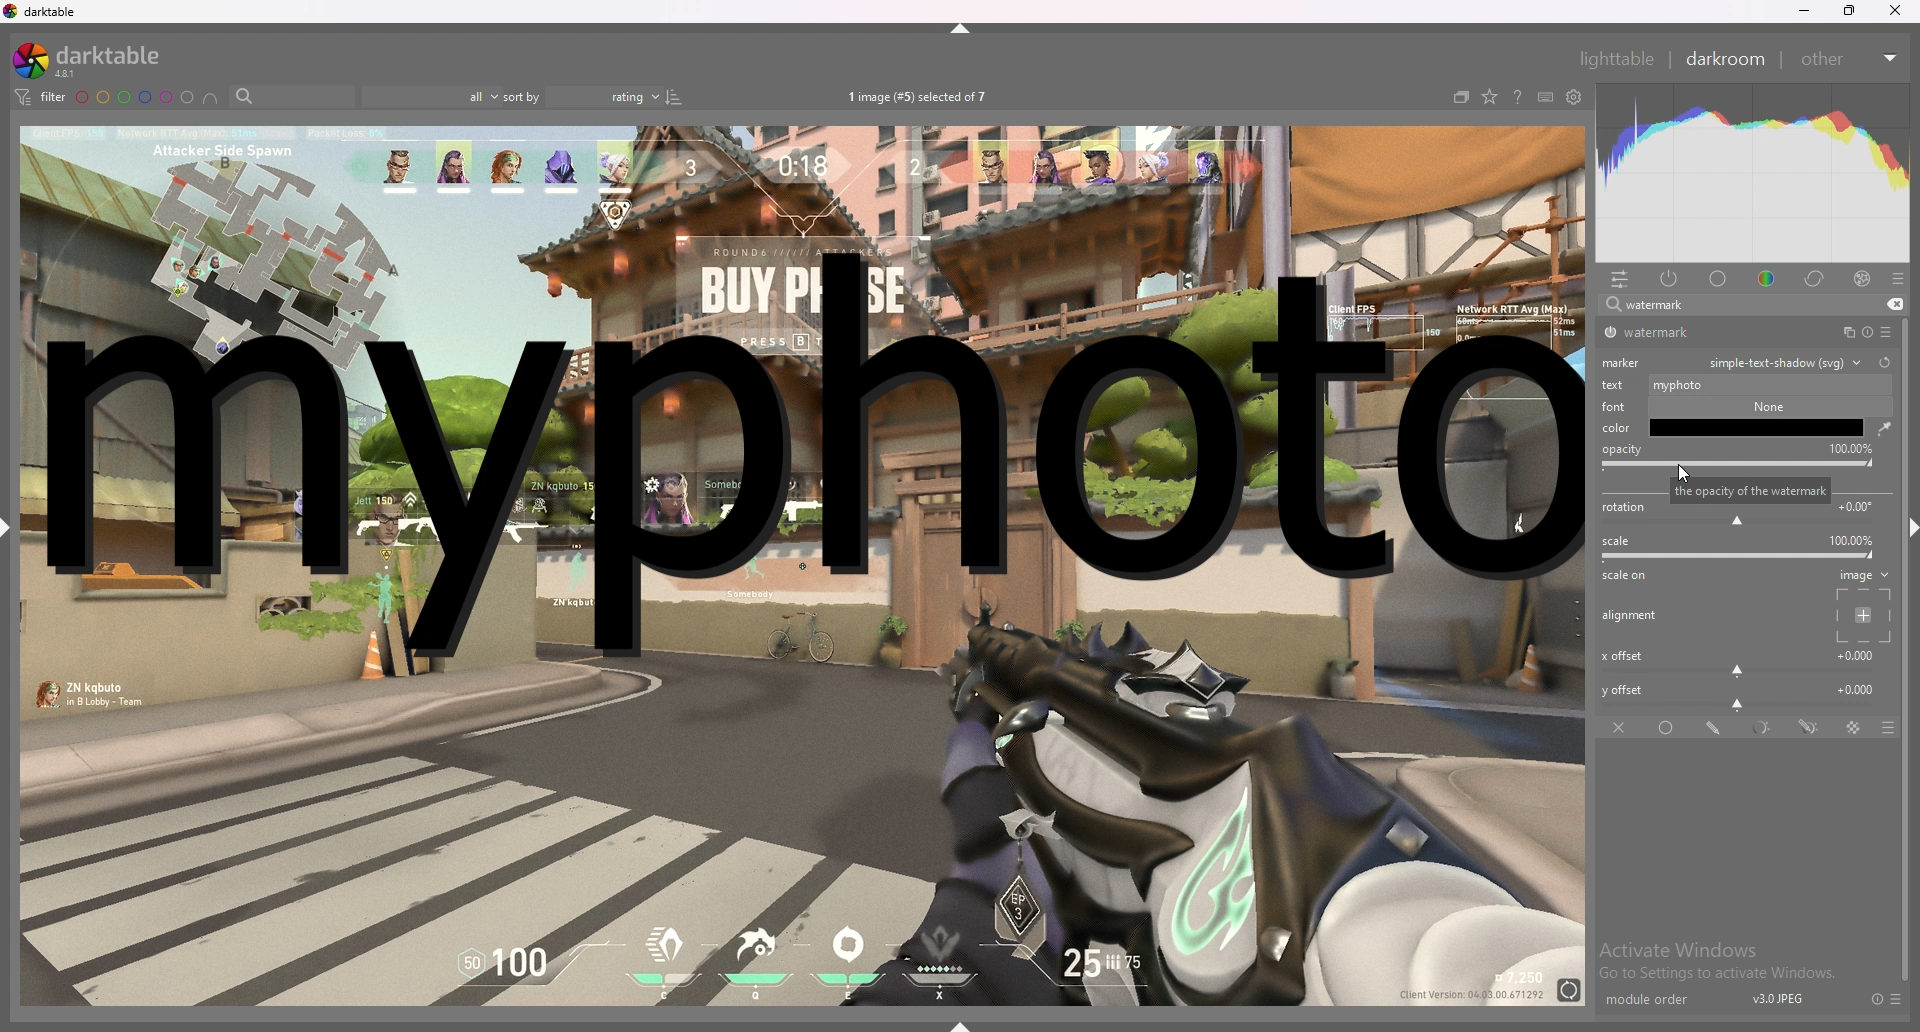  What do you see at coordinates (1657, 1000) in the screenshot?
I see `module order` at bounding box center [1657, 1000].